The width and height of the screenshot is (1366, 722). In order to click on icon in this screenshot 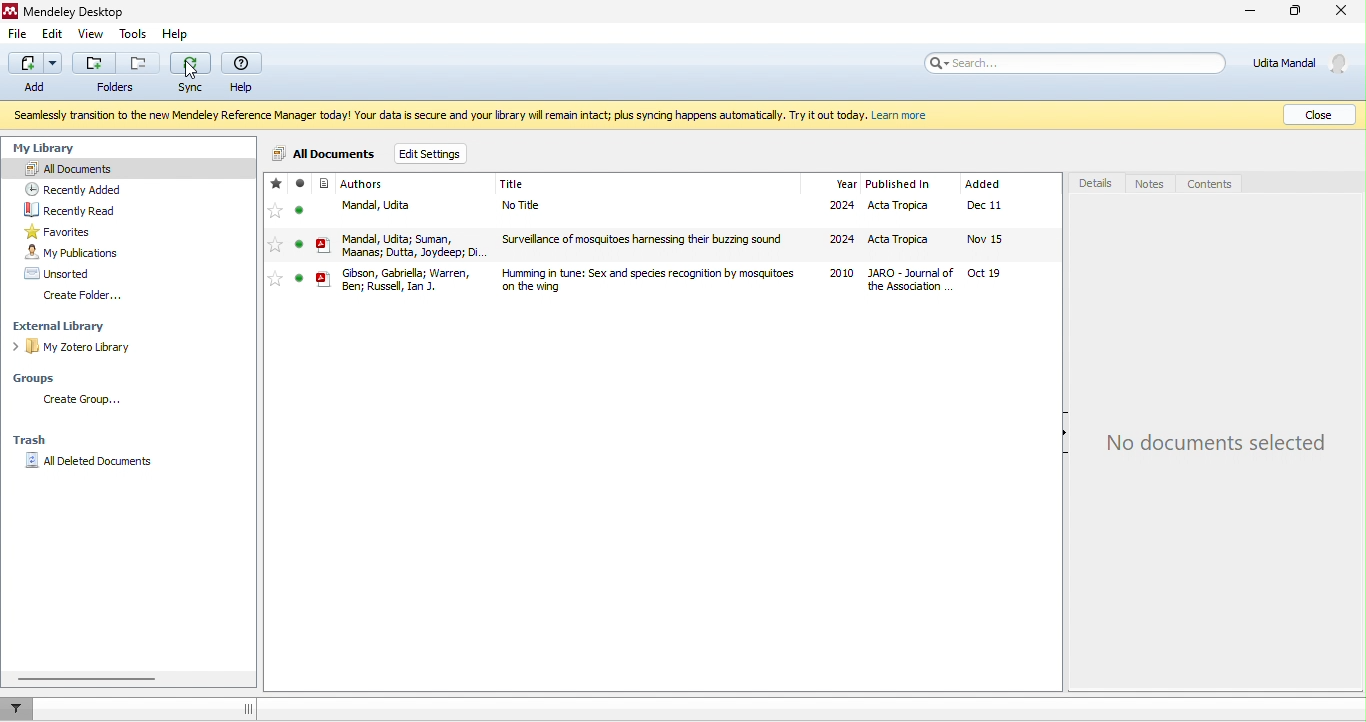, I will do `click(326, 184)`.